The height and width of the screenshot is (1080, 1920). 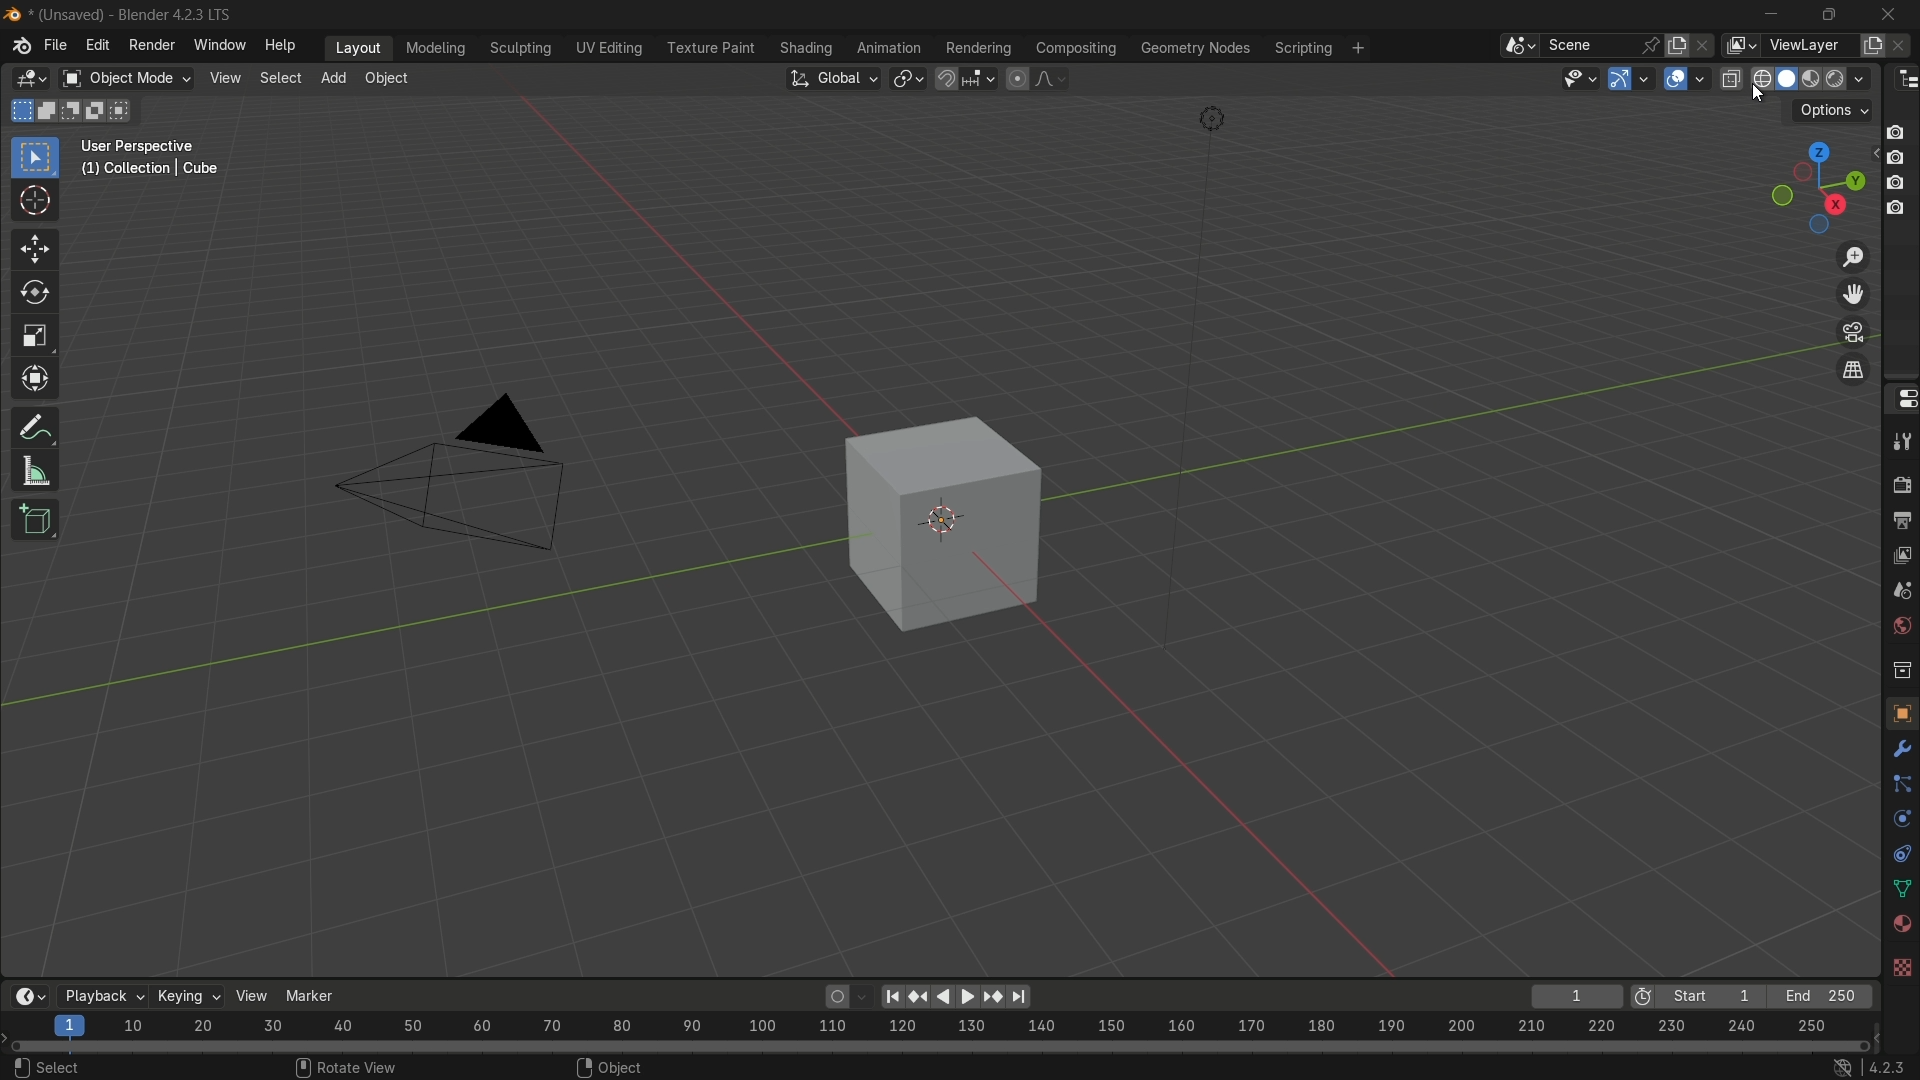 What do you see at coordinates (1853, 332) in the screenshot?
I see `toggle camera view` at bounding box center [1853, 332].